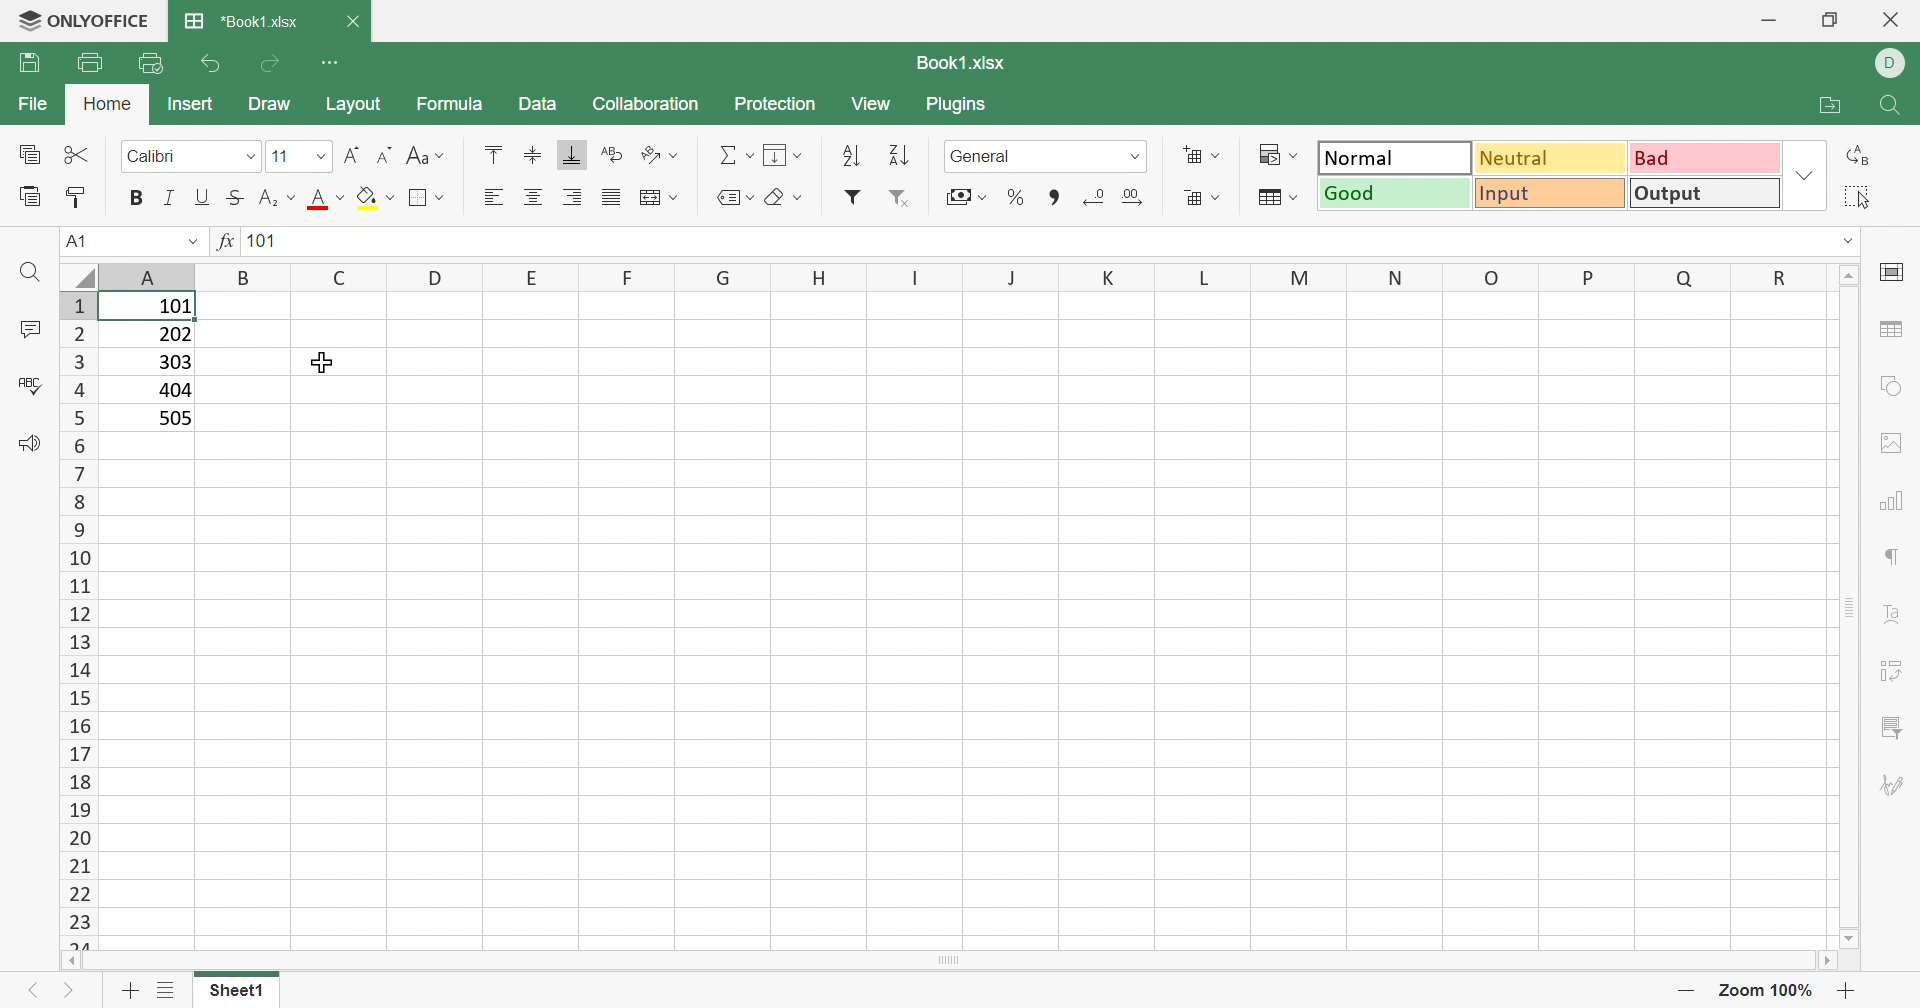  Describe the element at coordinates (962, 195) in the screenshot. I see `Currency style` at that location.